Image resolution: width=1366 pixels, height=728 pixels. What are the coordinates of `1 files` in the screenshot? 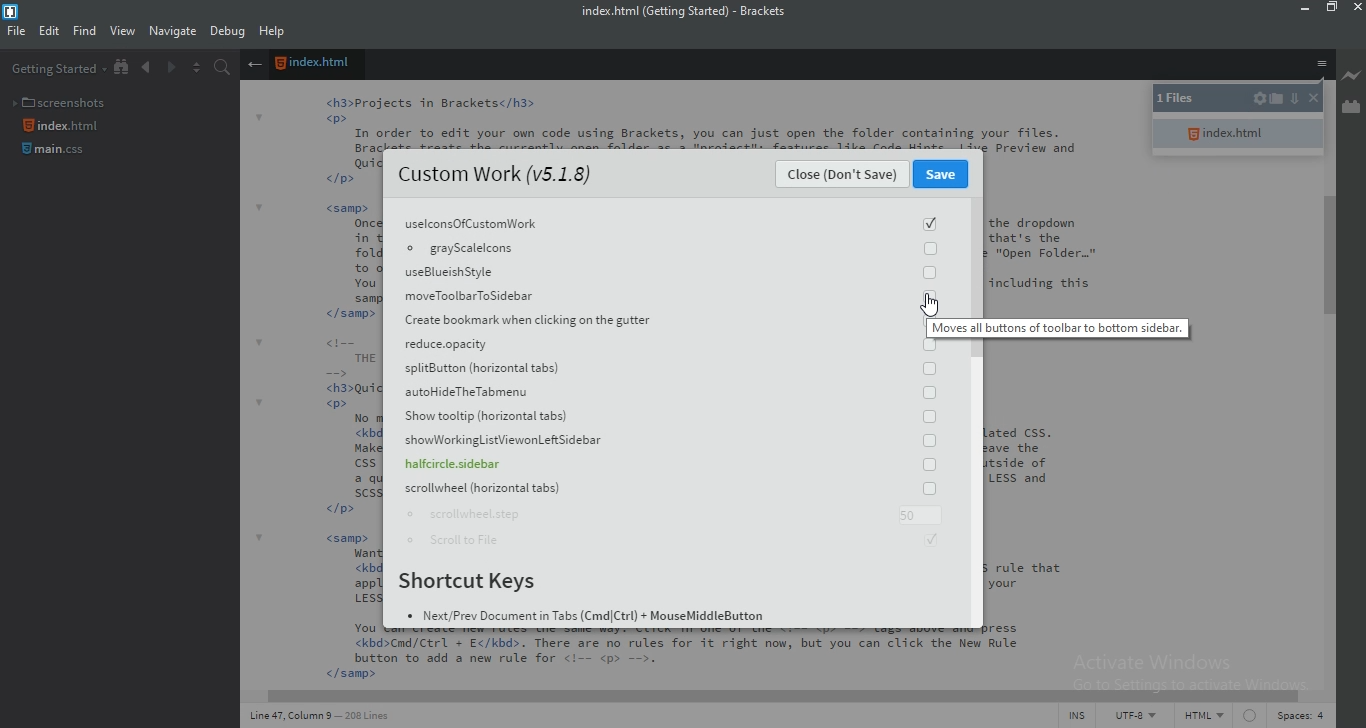 It's located at (1188, 100).